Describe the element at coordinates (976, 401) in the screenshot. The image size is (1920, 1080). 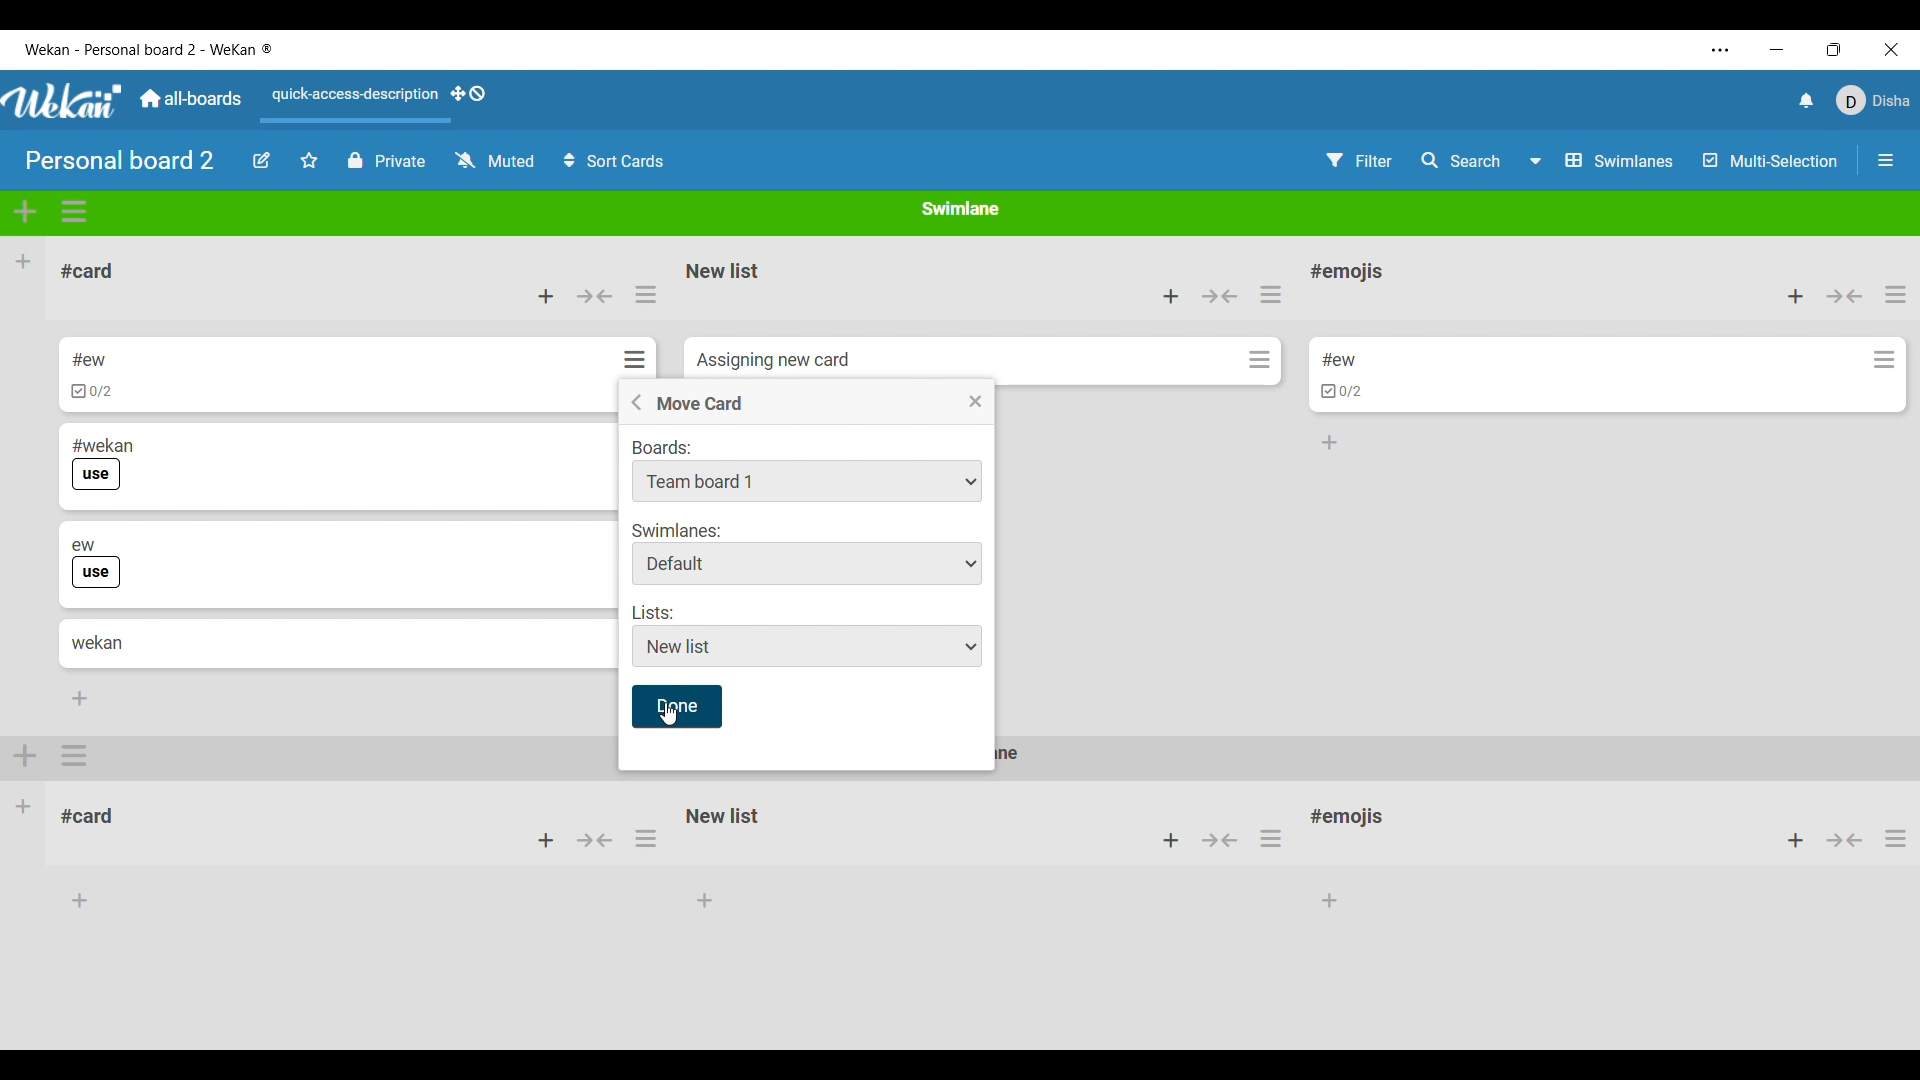
I see `Close menu` at that location.